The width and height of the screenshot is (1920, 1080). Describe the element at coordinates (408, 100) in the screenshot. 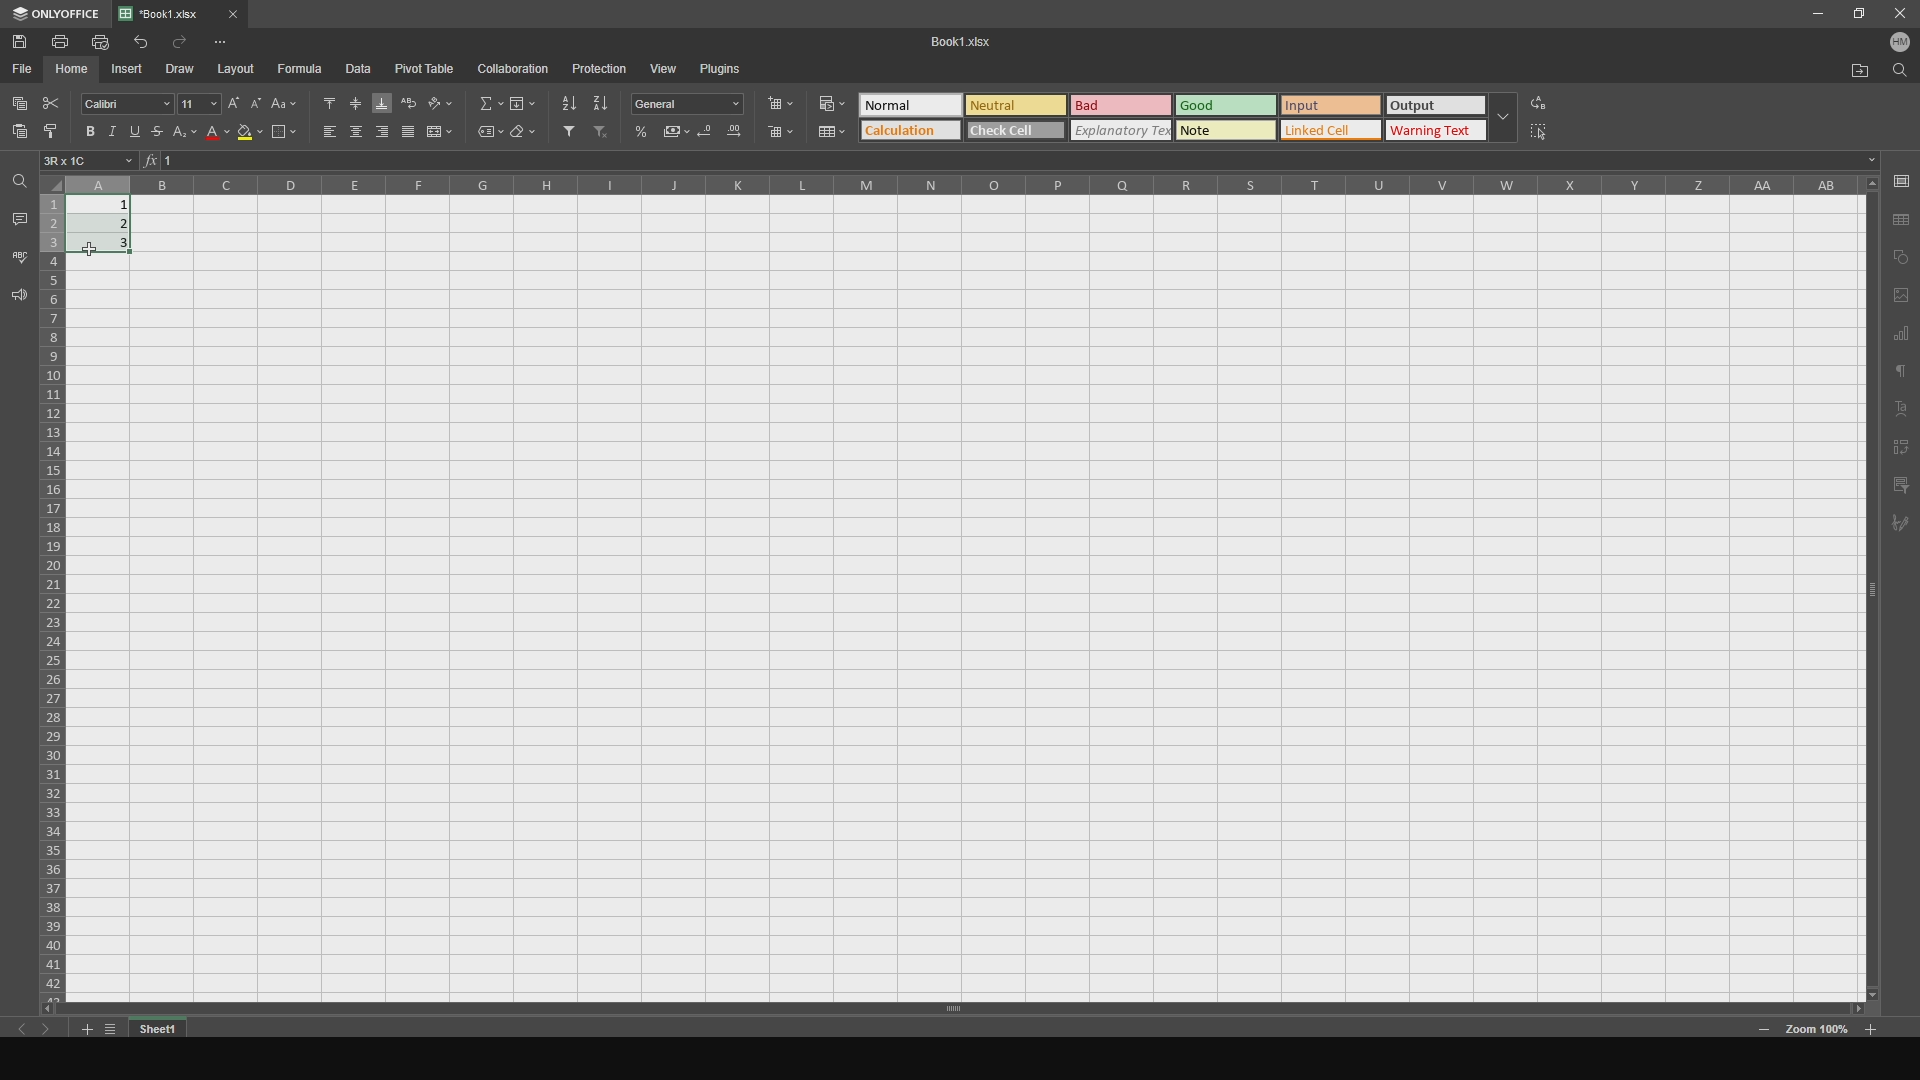

I see `wrap text` at that location.